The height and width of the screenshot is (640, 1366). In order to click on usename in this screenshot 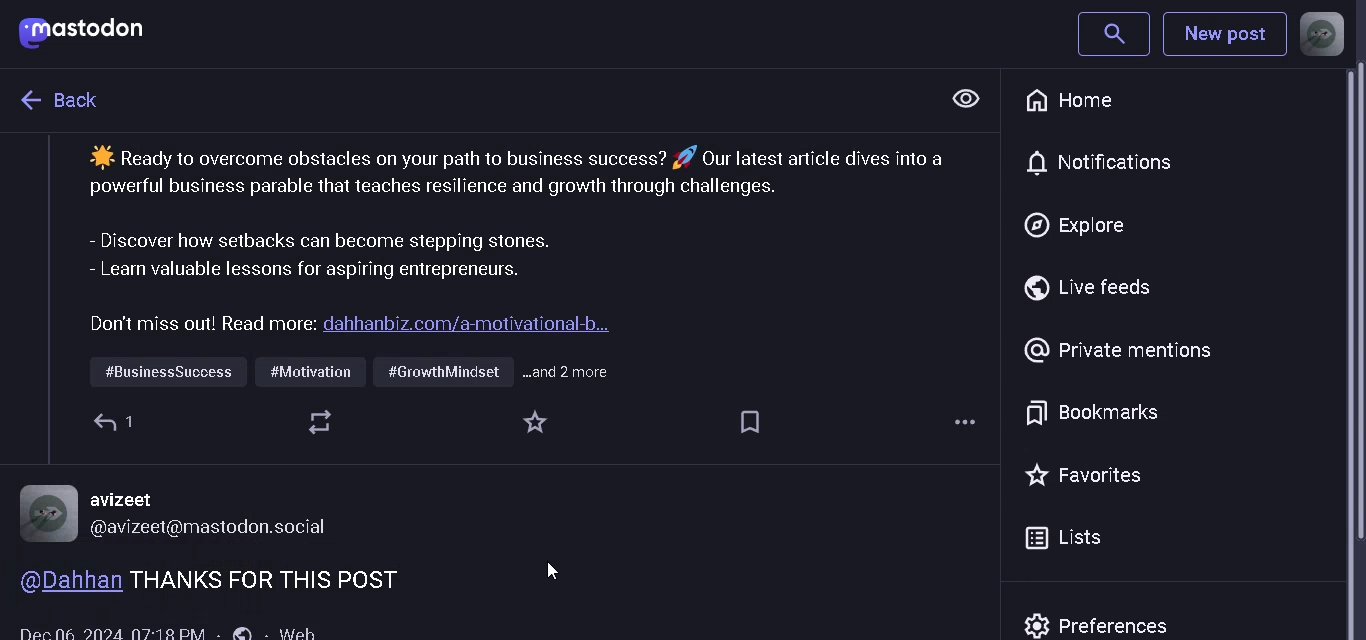, I will do `click(71, 579)`.